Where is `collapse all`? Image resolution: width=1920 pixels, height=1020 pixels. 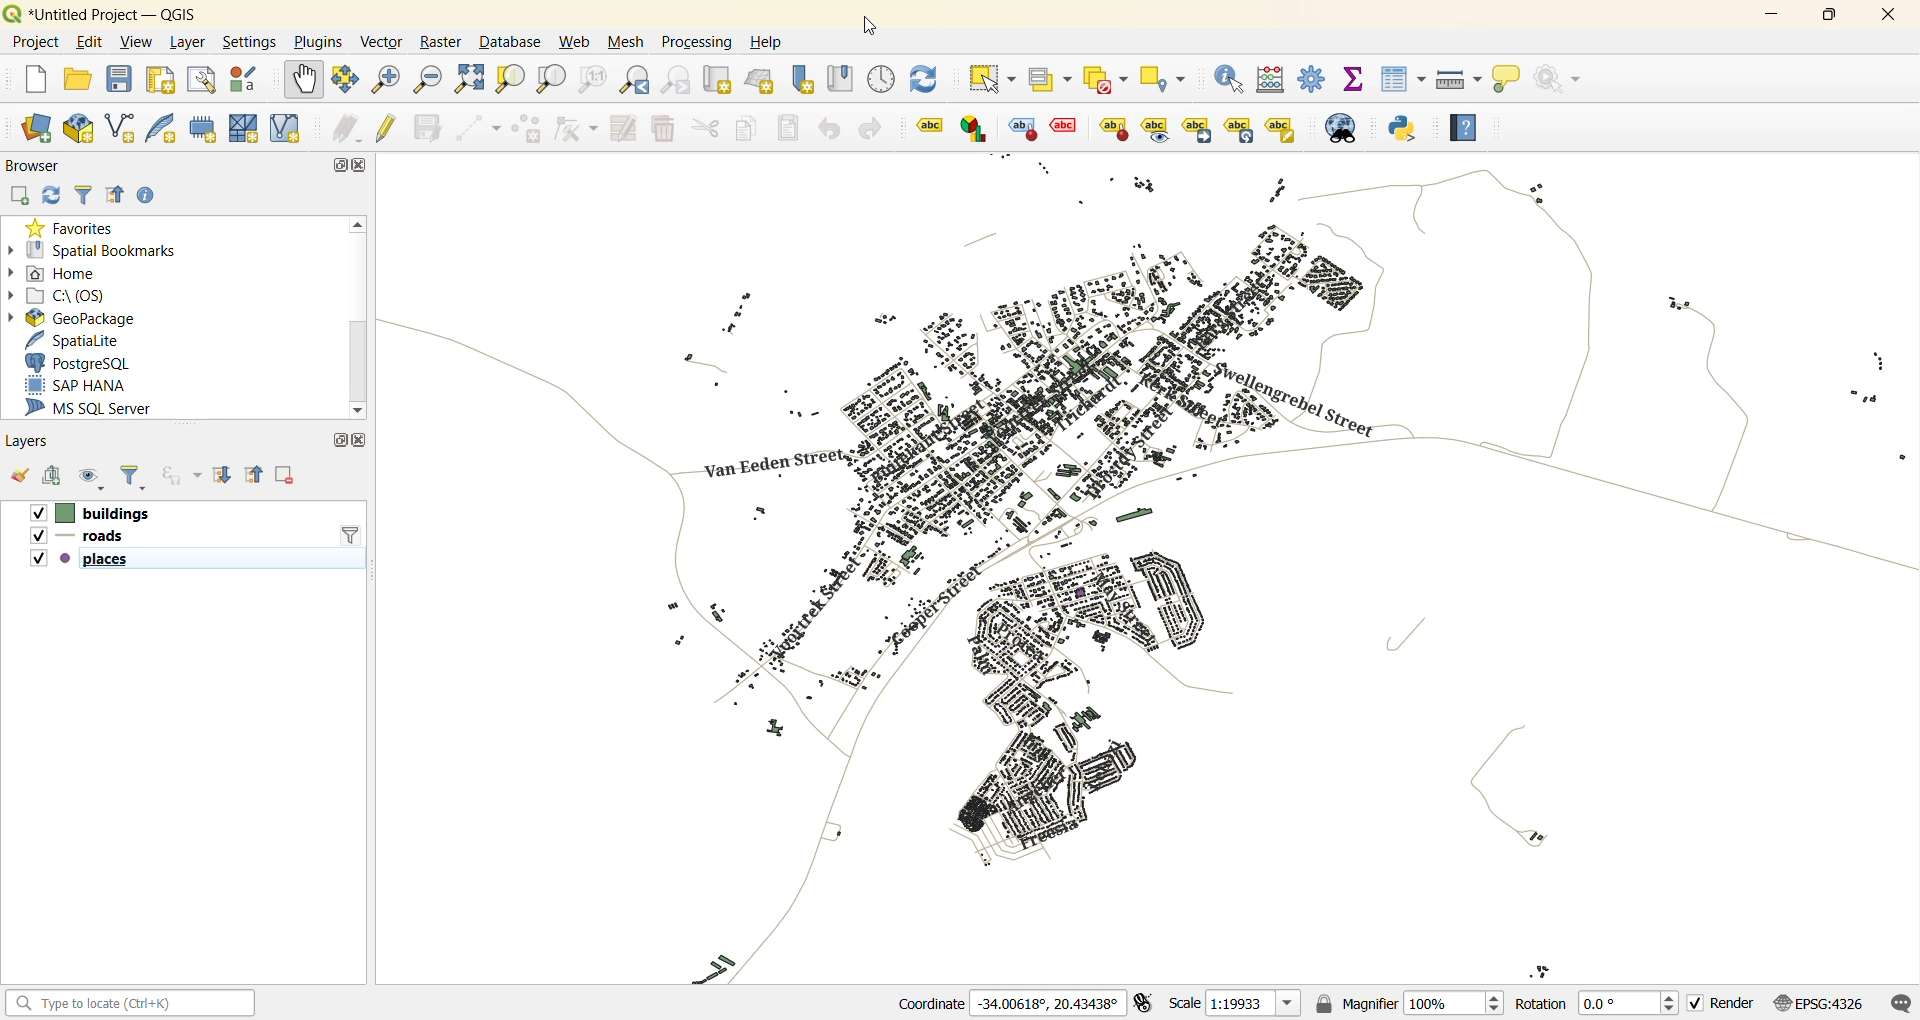
collapse all is located at coordinates (116, 198).